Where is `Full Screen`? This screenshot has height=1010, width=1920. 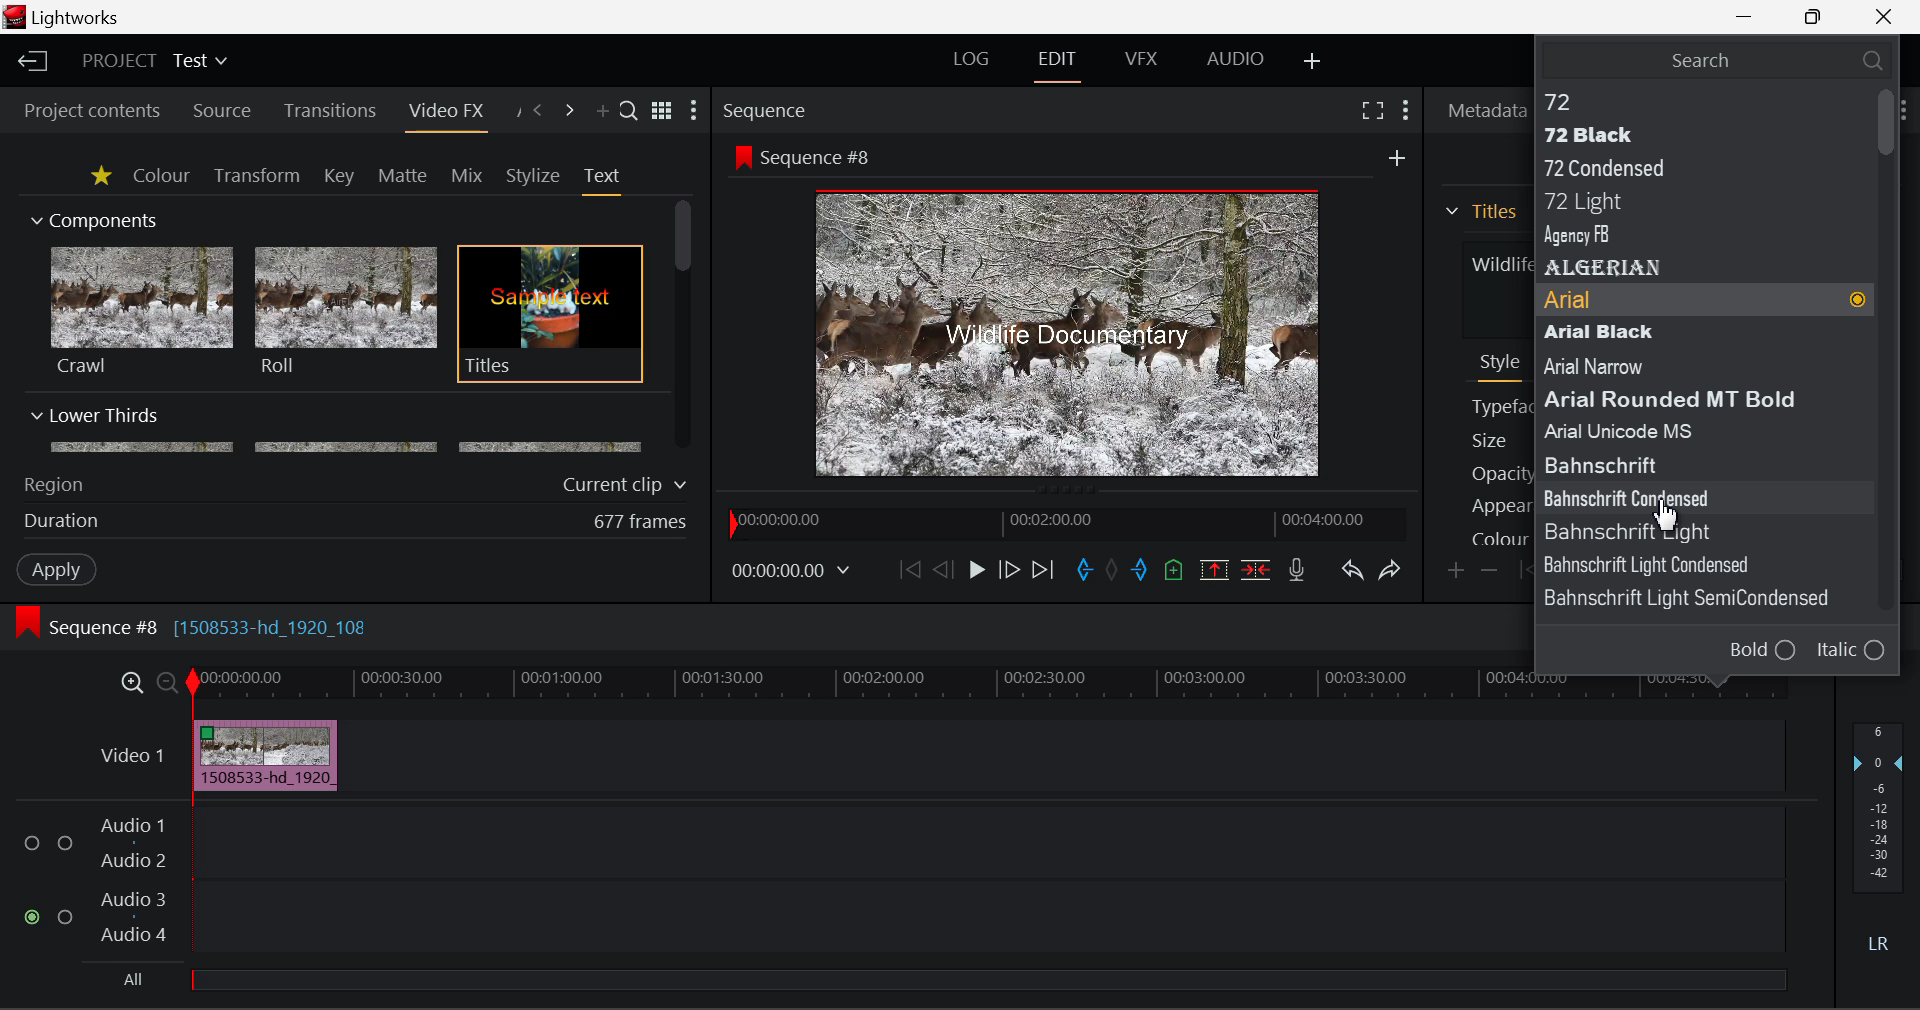 Full Screen is located at coordinates (1373, 109).